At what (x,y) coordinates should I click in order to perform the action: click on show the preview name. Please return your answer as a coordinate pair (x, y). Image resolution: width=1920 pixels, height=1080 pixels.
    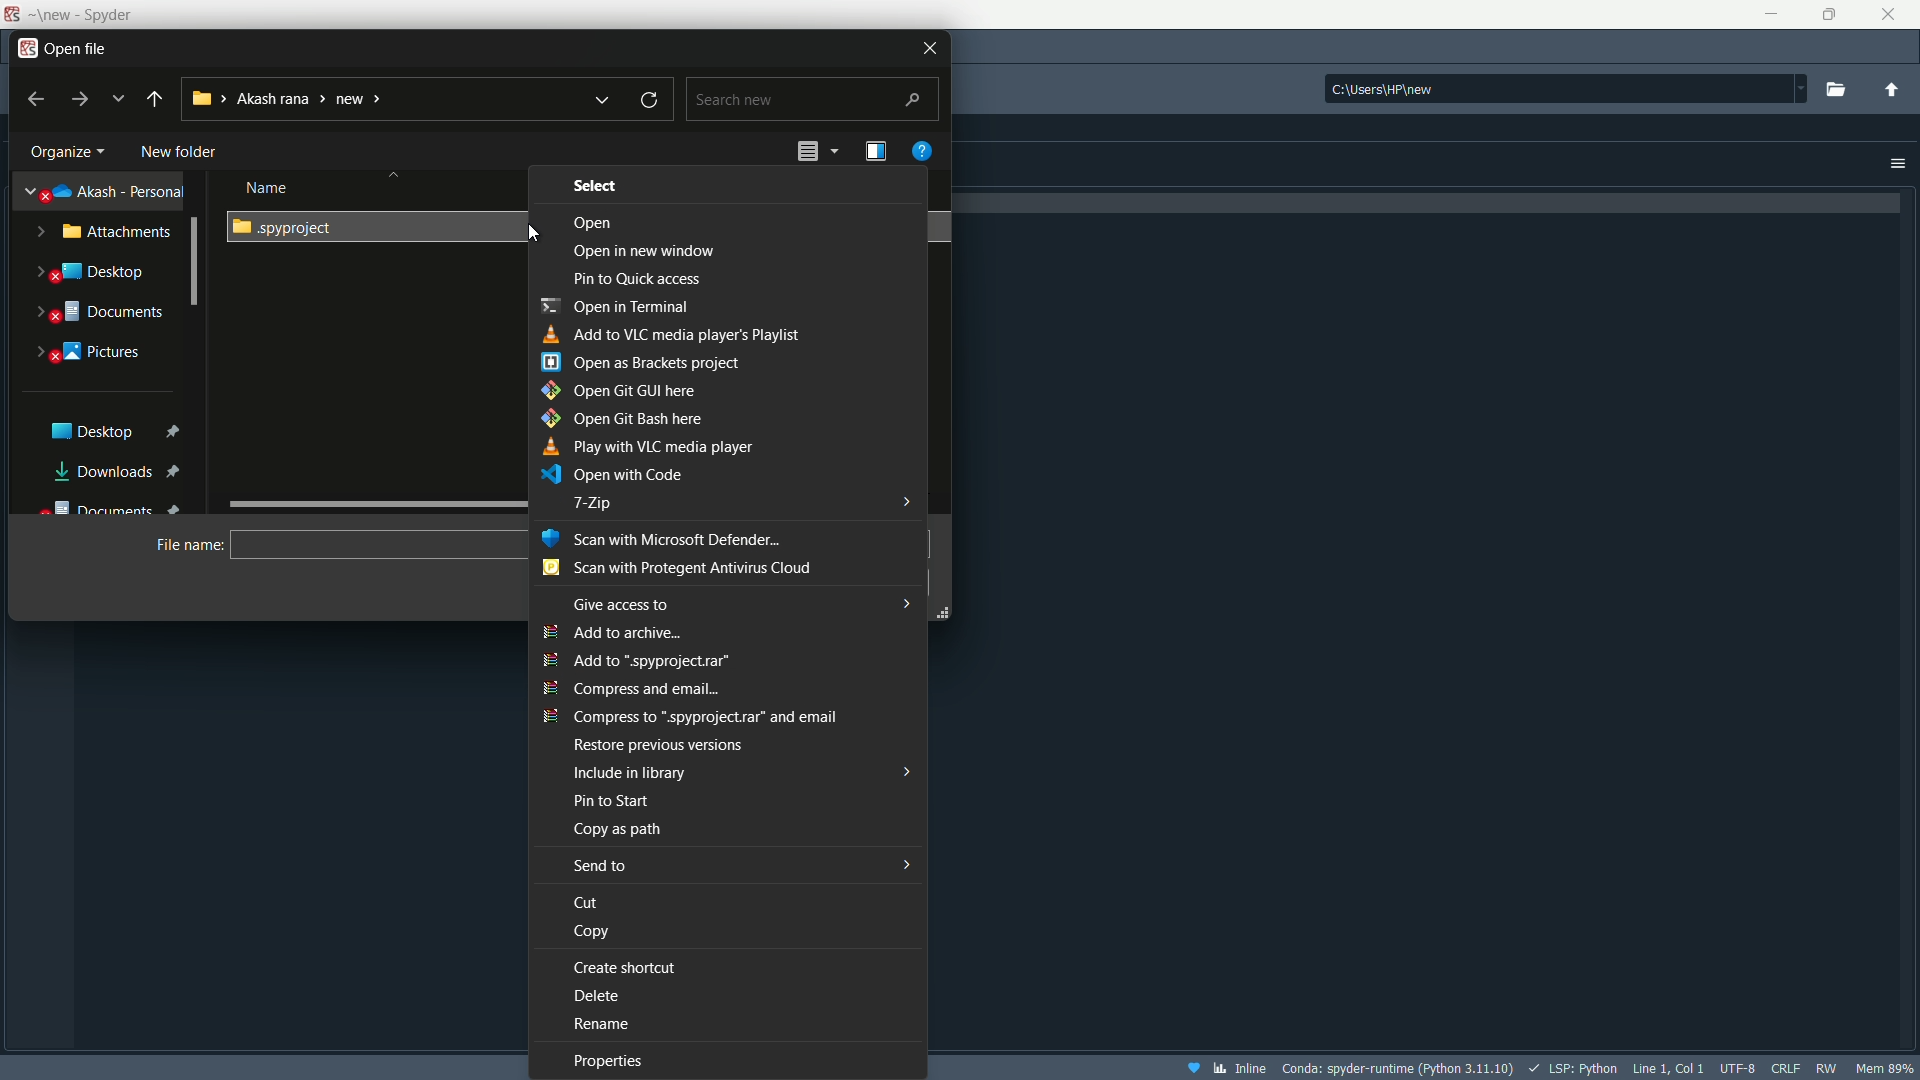
    Looking at the image, I should click on (875, 149).